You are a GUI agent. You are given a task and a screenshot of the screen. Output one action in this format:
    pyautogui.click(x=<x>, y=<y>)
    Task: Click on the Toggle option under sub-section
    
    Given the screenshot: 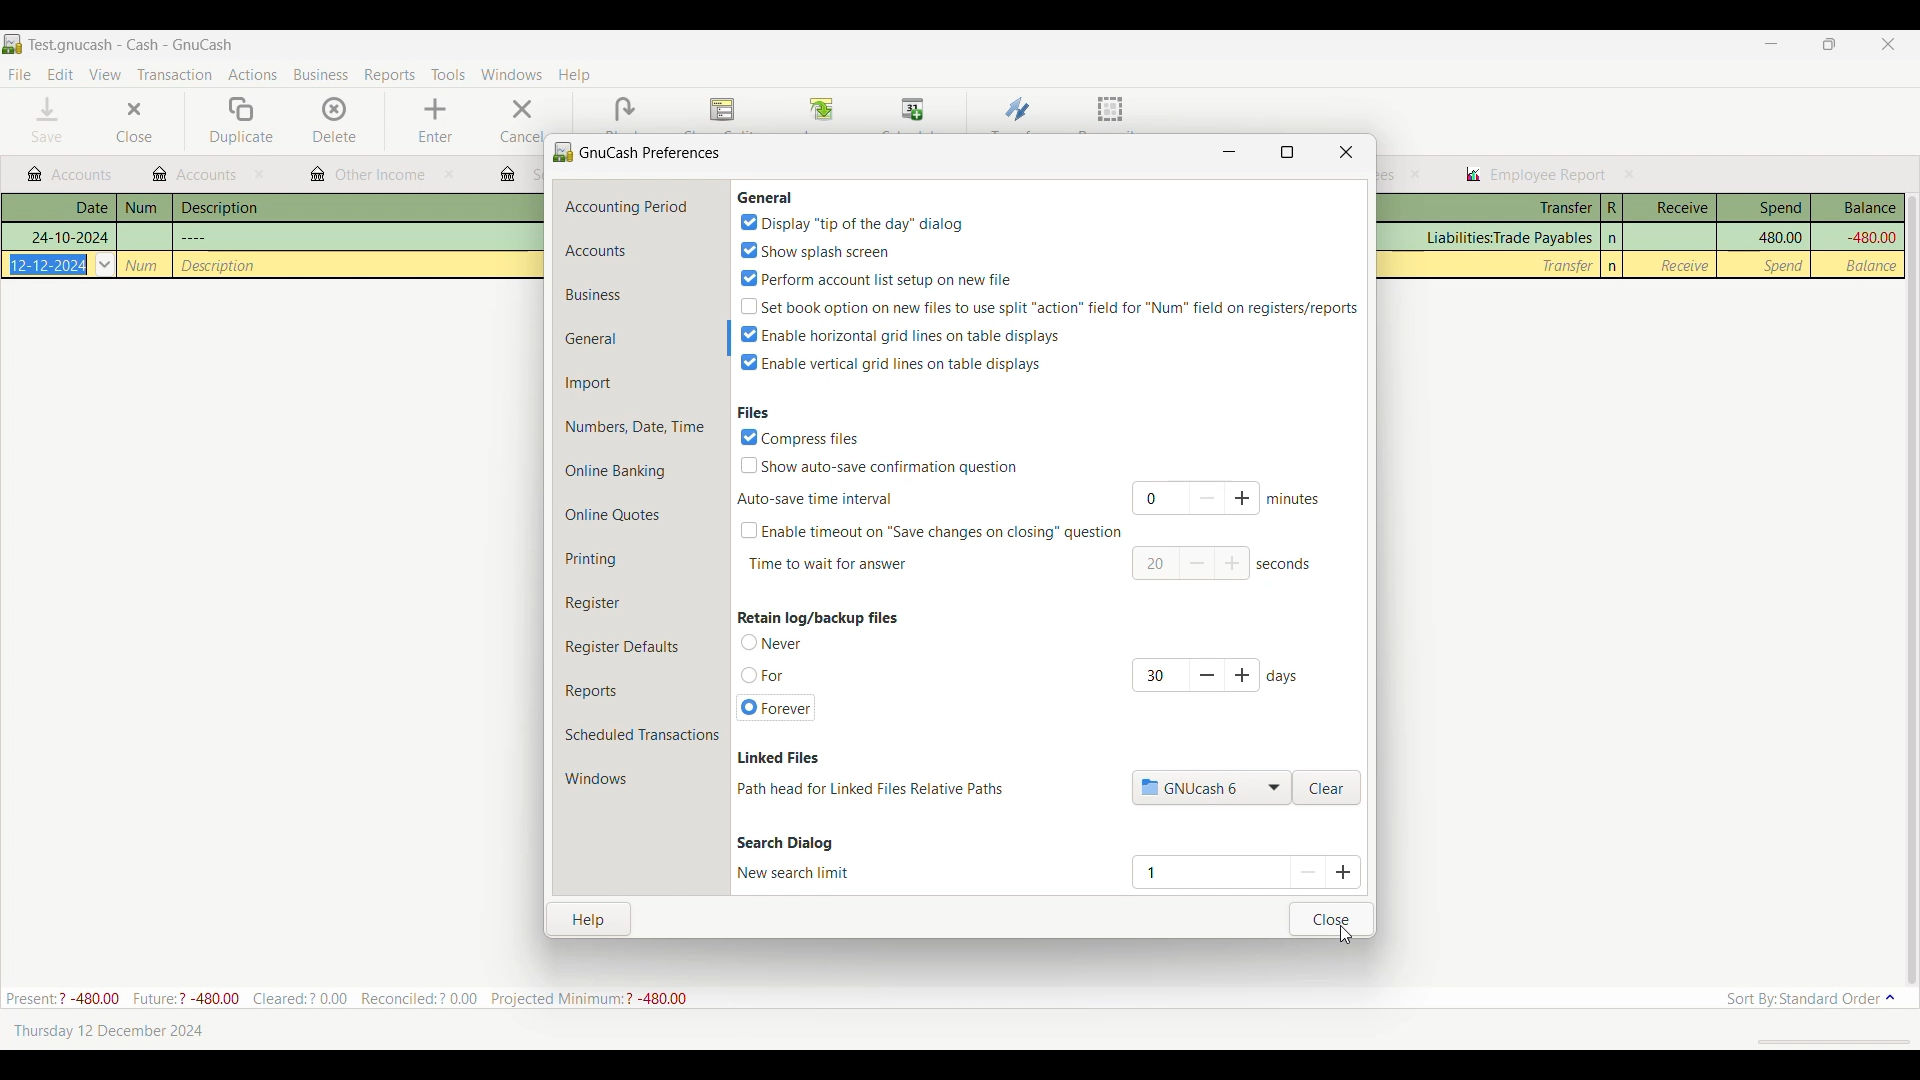 What is the action you would take?
    pyautogui.click(x=930, y=531)
    